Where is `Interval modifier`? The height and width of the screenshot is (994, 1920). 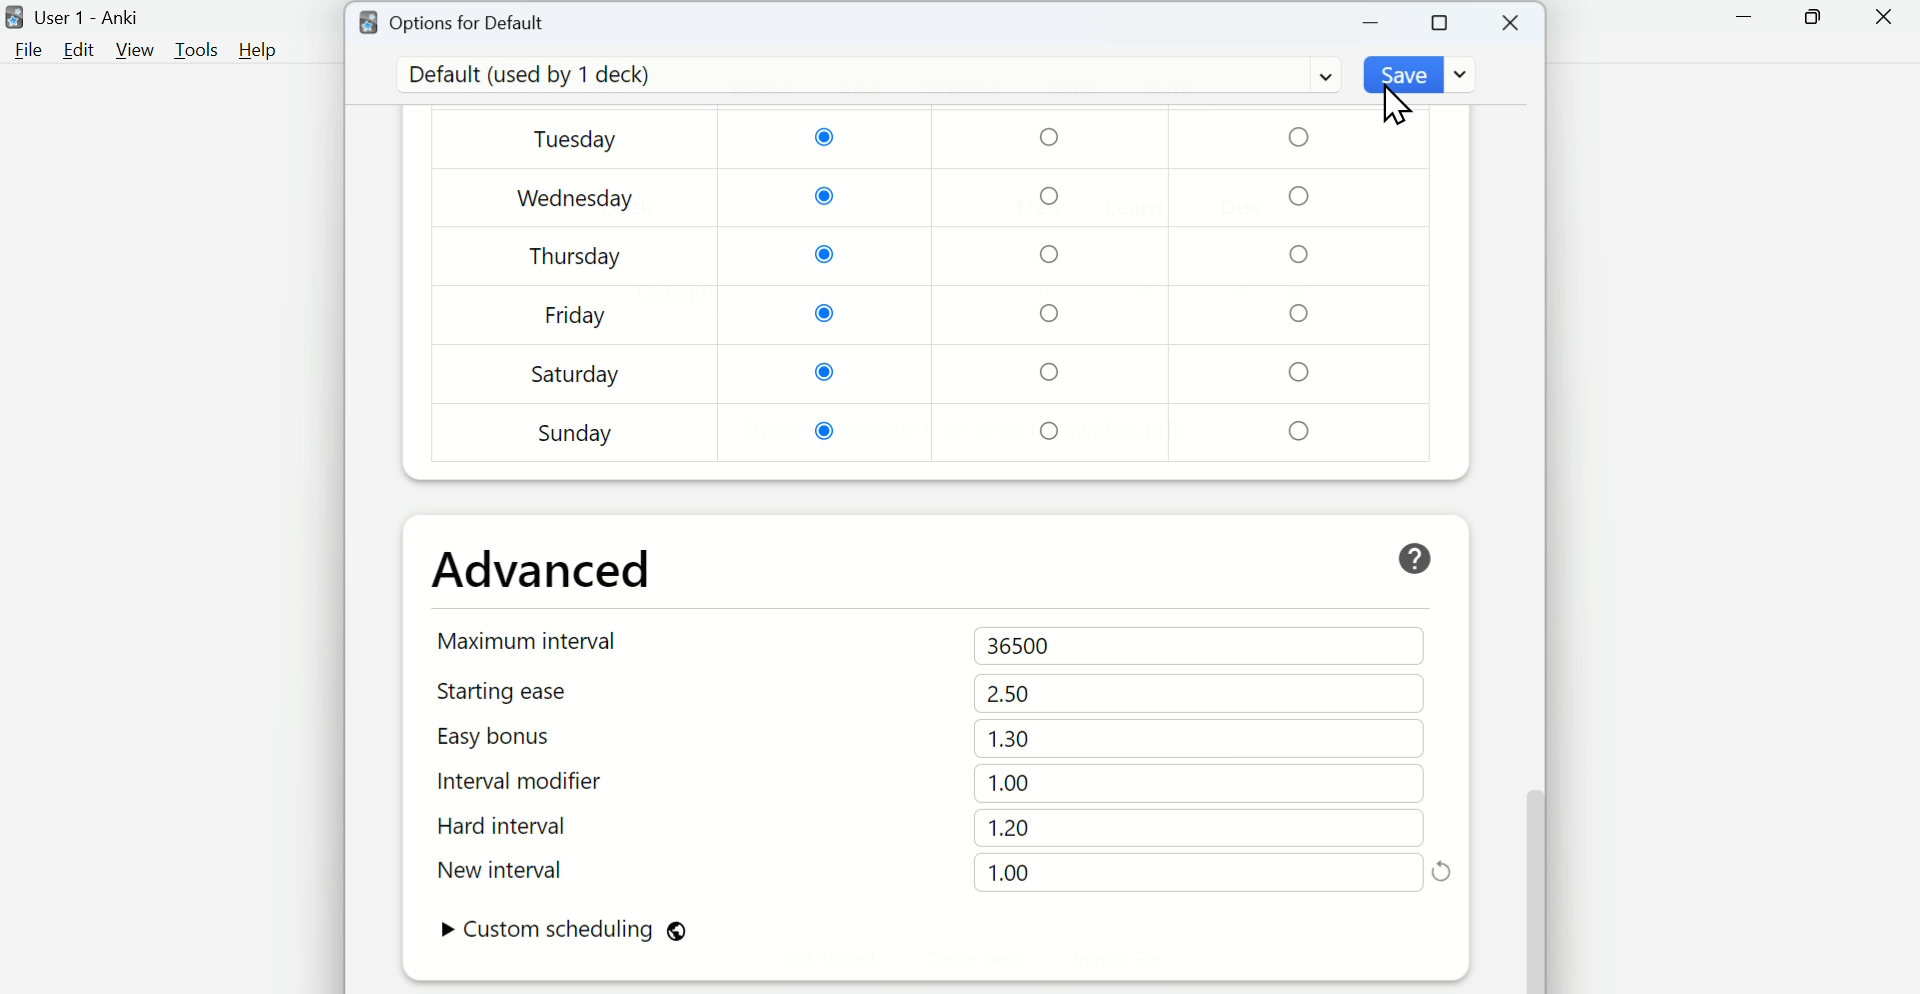
Interval modifier is located at coordinates (529, 782).